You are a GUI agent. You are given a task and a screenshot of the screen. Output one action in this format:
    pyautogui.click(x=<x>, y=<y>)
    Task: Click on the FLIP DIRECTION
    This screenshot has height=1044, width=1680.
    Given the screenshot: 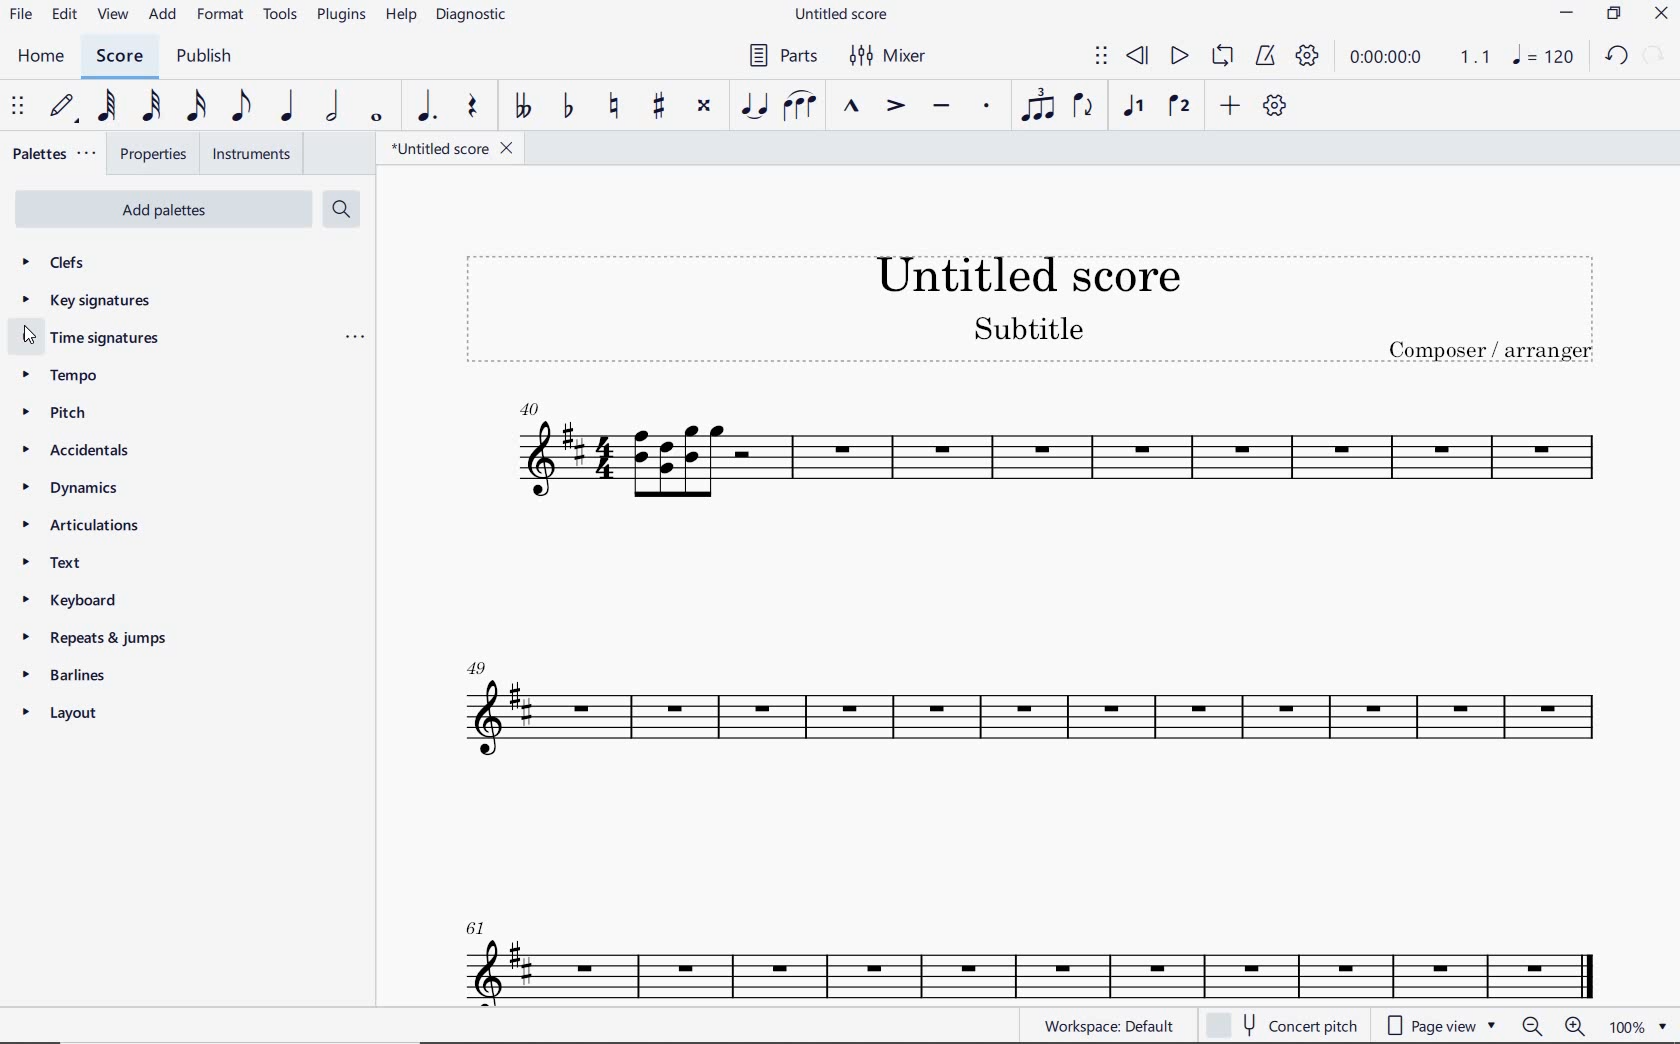 What is the action you would take?
    pyautogui.click(x=1083, y=107)
    